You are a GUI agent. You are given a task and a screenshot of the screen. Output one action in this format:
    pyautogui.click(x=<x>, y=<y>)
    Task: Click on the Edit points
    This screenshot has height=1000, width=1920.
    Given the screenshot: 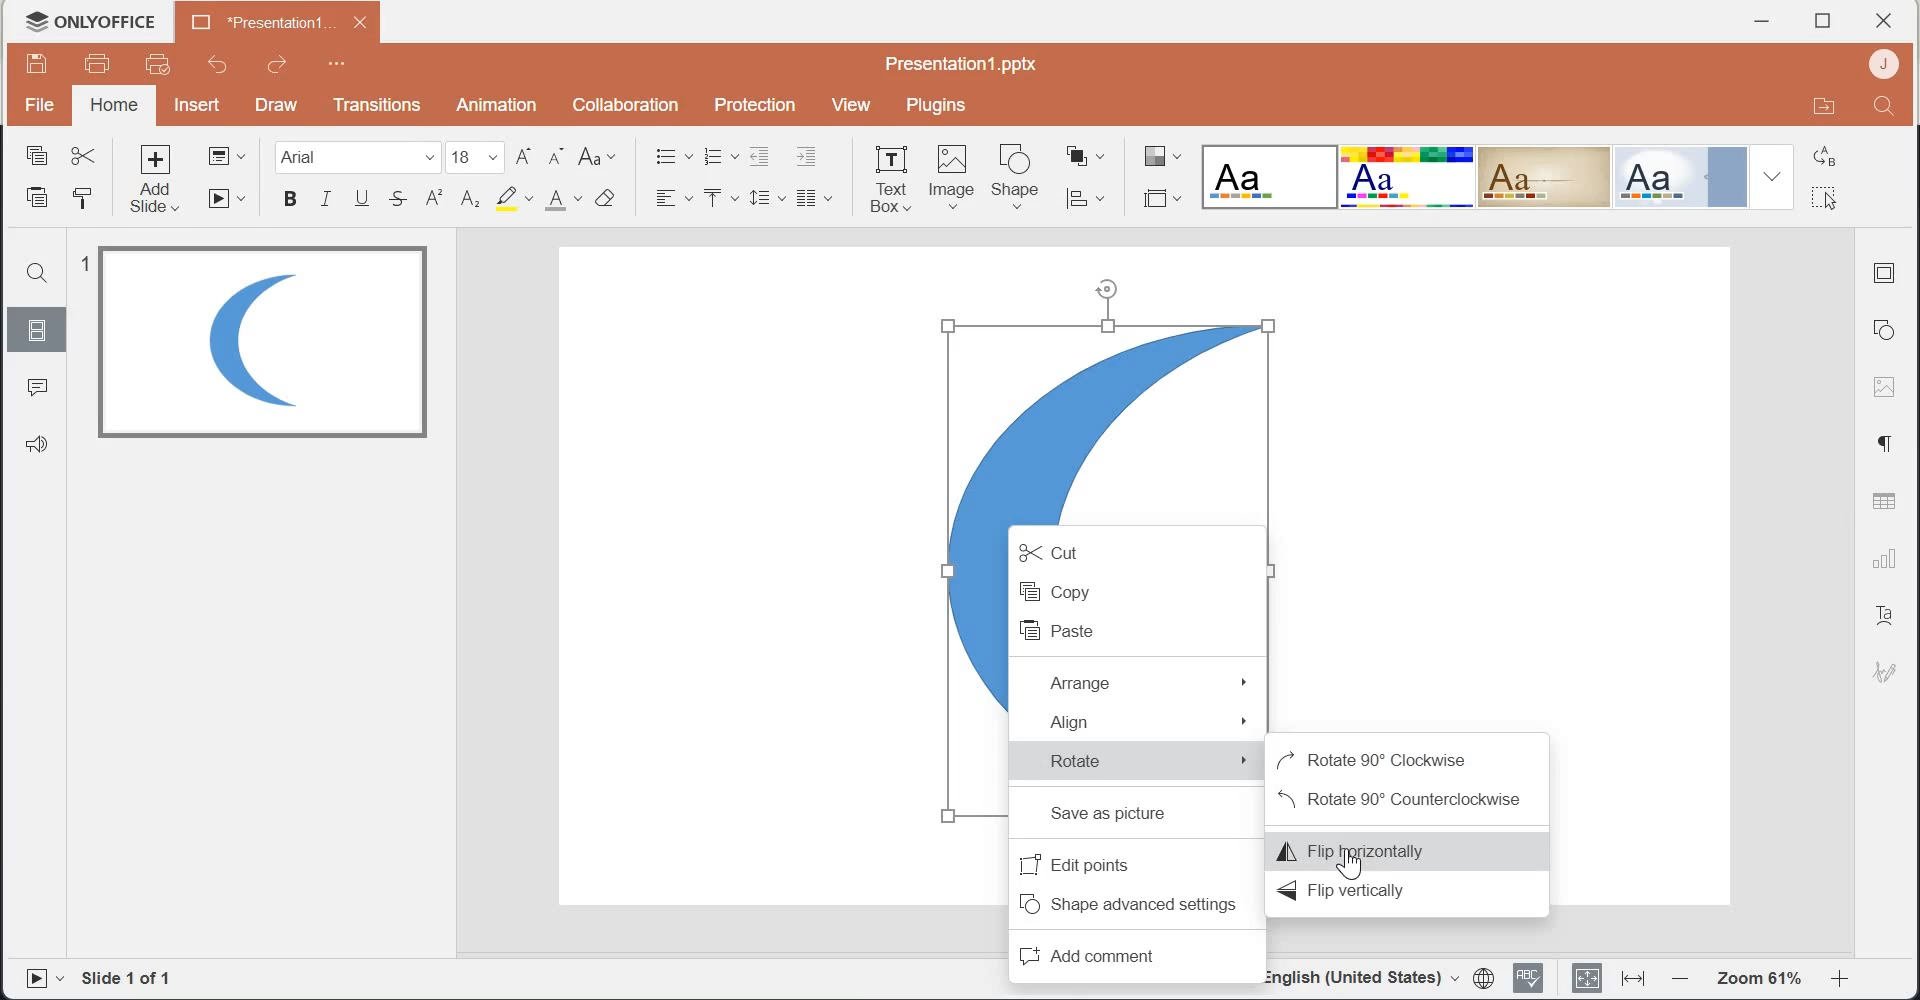 What is the action you would take?
    pyautogui.click(x=1132, y=864)
    